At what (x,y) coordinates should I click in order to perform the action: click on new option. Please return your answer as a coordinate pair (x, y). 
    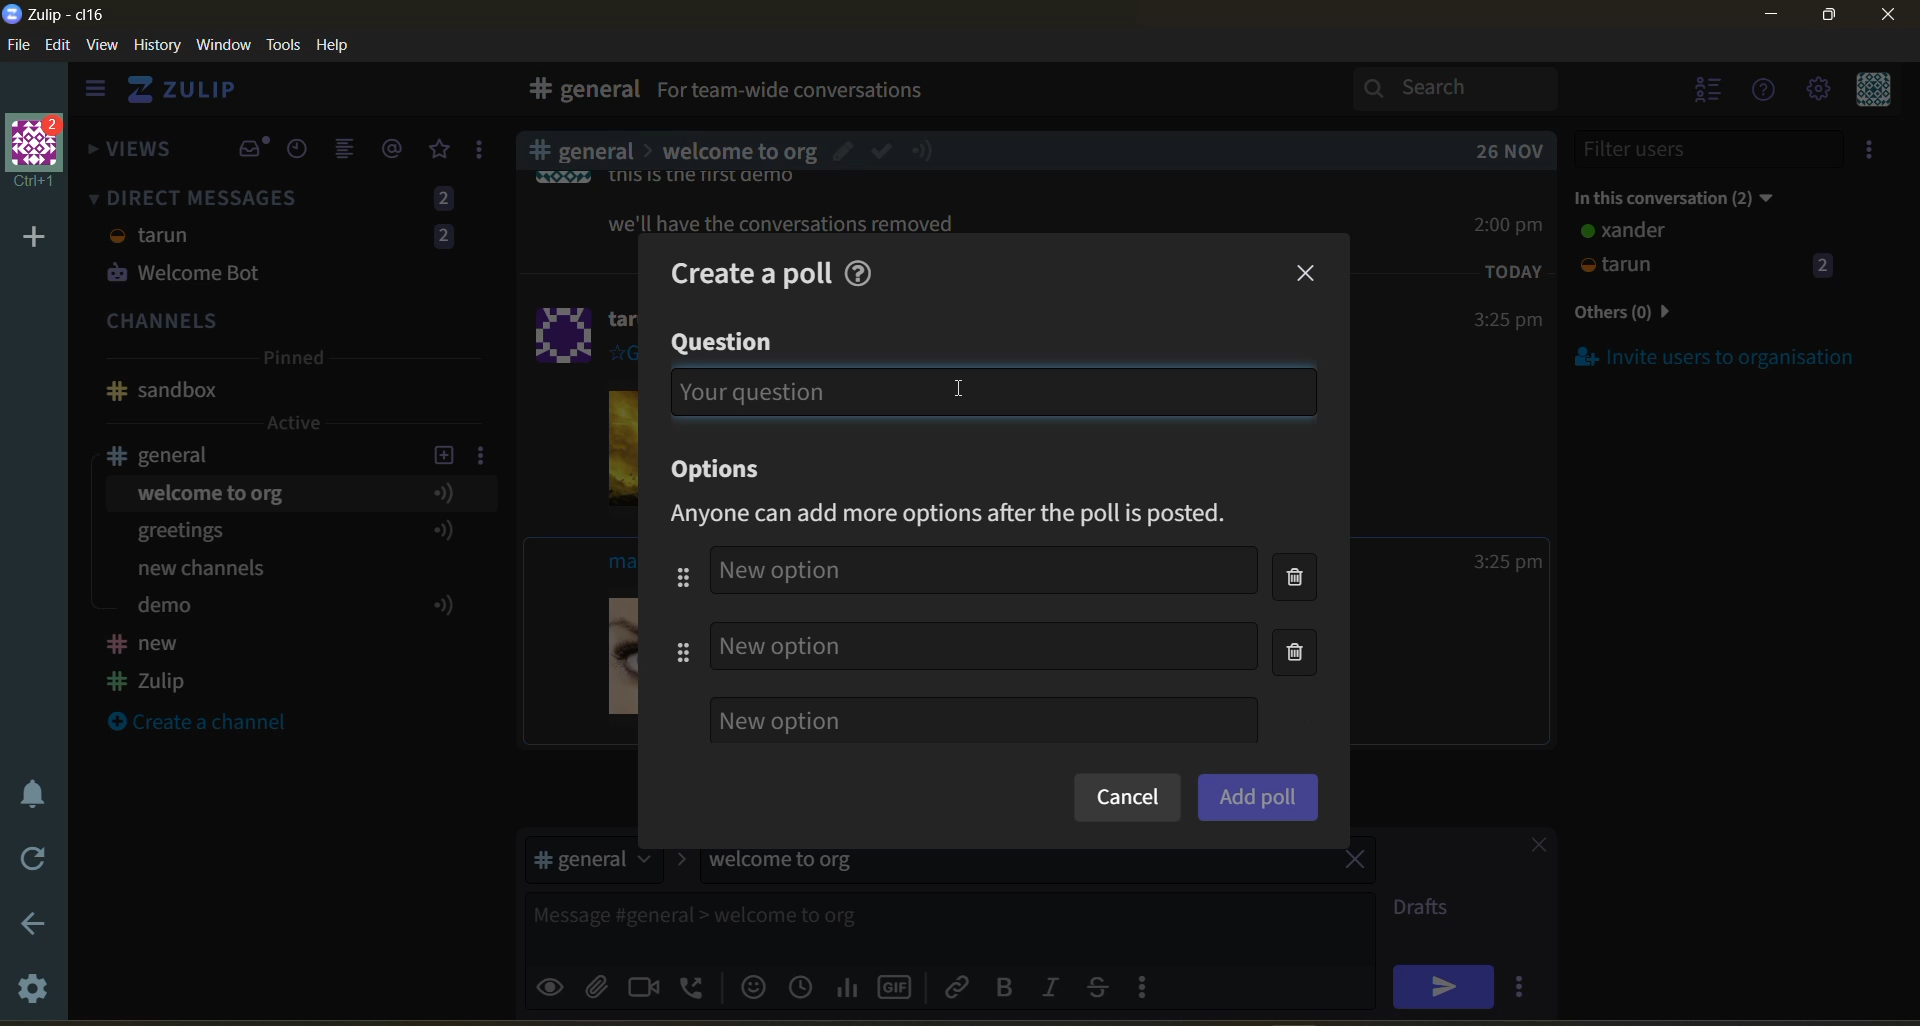
    Looking at the image, I should click on (983, 720).